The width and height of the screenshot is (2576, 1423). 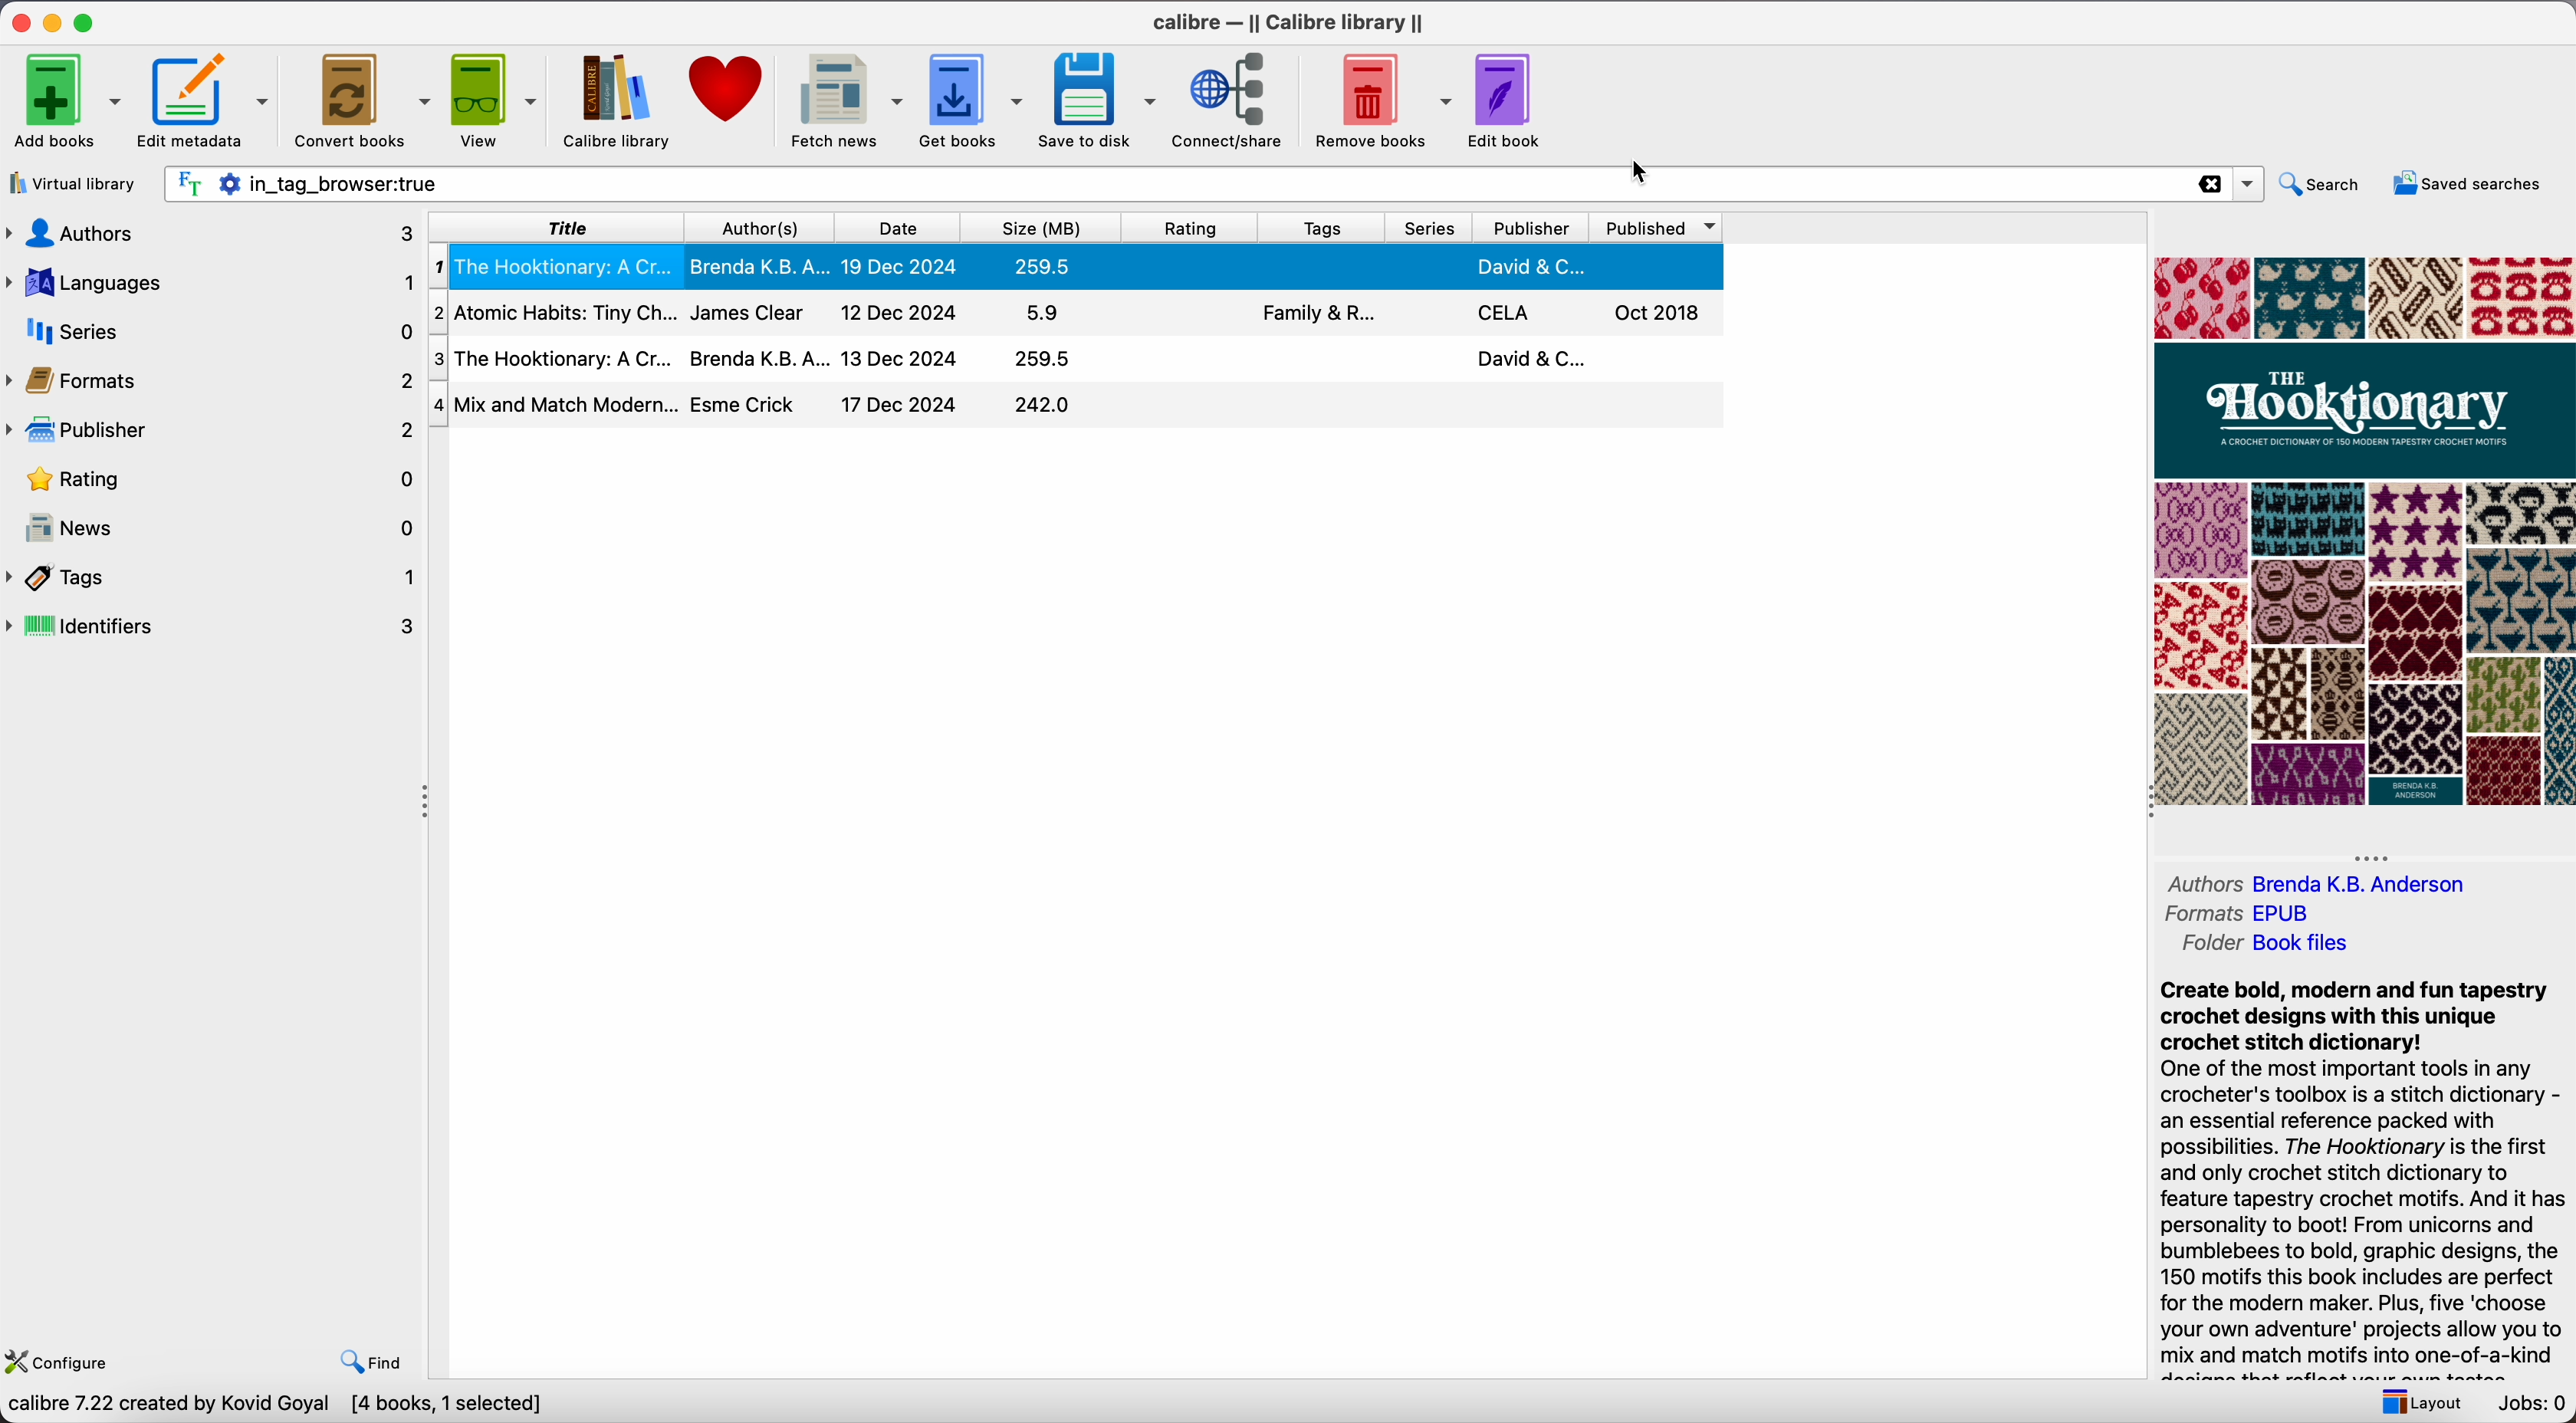 I want to click on David & C..., so click(x=1534, y=360).